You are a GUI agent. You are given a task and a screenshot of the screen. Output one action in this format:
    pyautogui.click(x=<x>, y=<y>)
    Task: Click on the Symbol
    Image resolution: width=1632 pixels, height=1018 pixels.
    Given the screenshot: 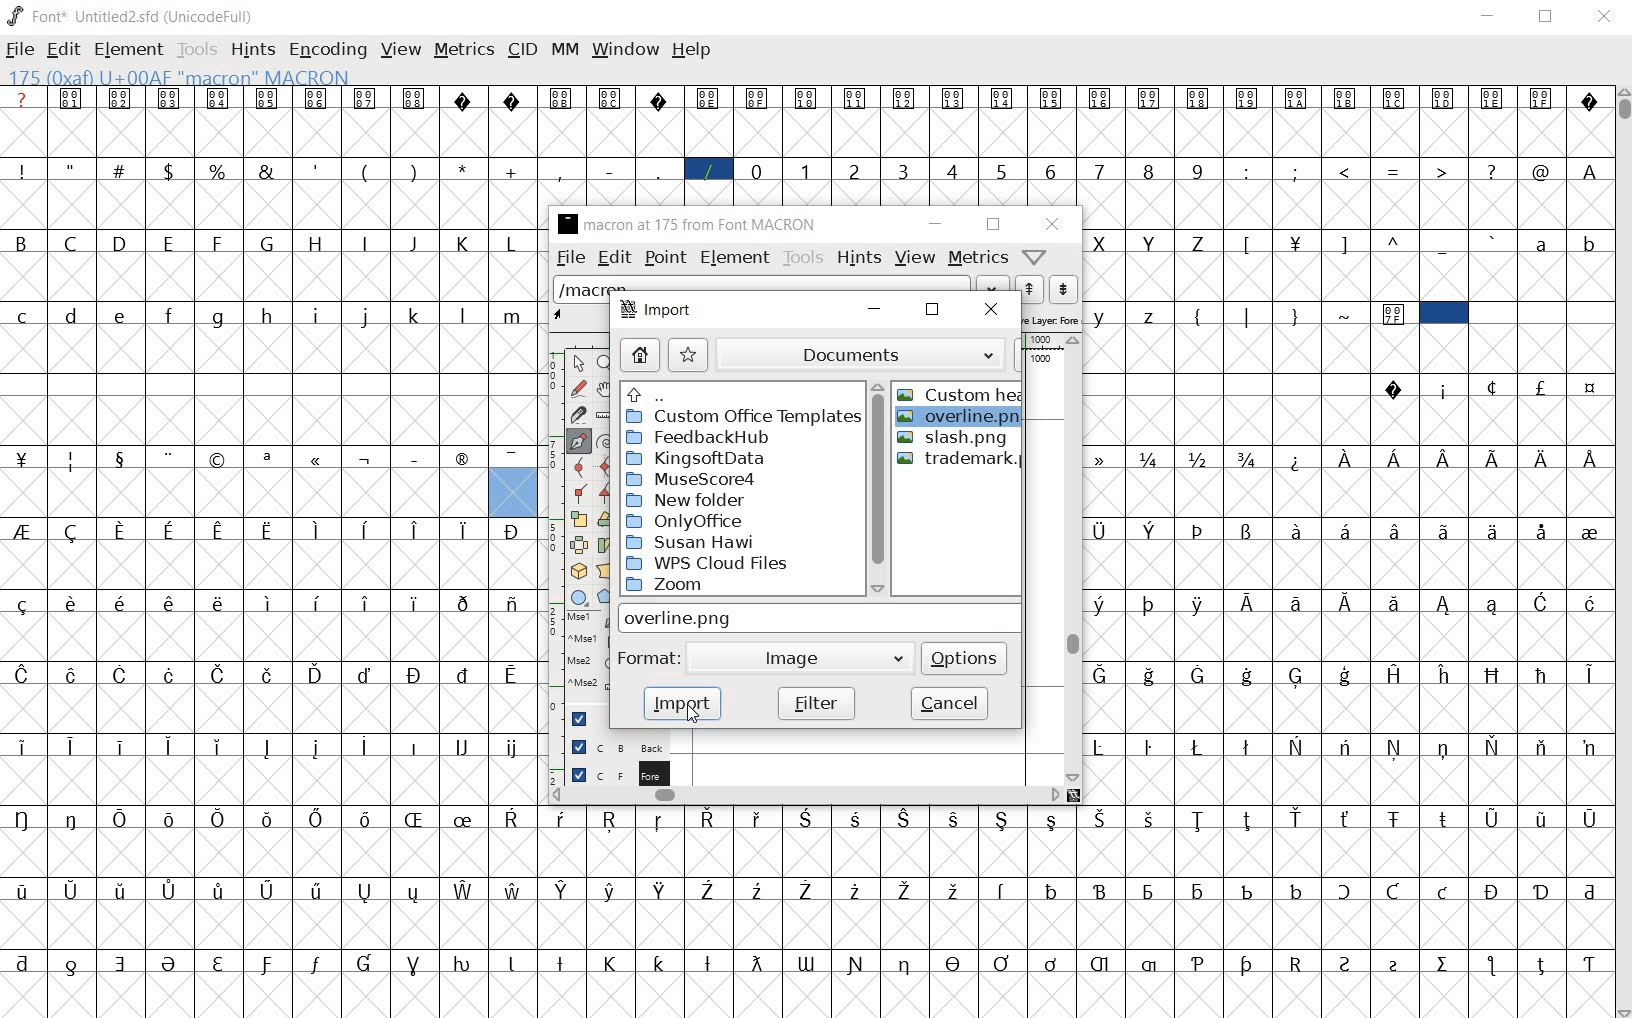 What is the action you would take?
    pyautogui.click(x=1492, y=604)
    